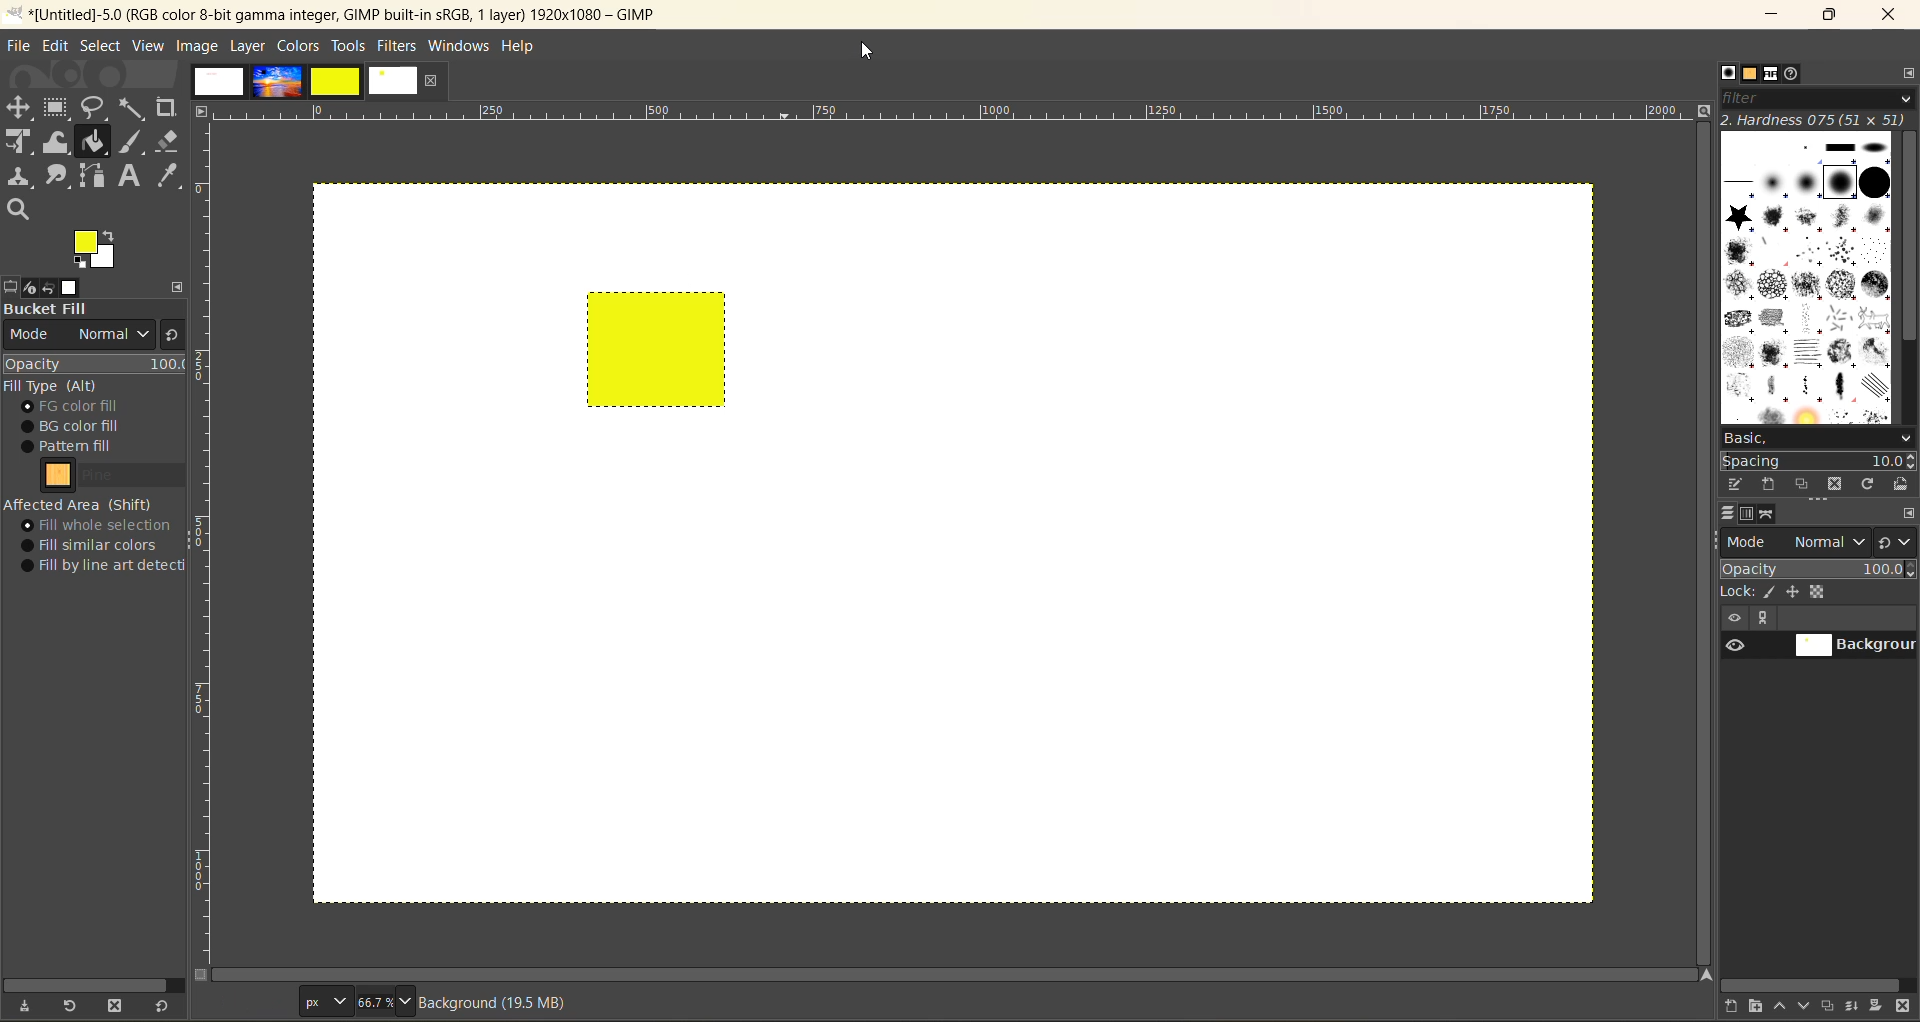  Describe the element at coordinates (958, 114) in the screenshot. I see `scale` at that location.